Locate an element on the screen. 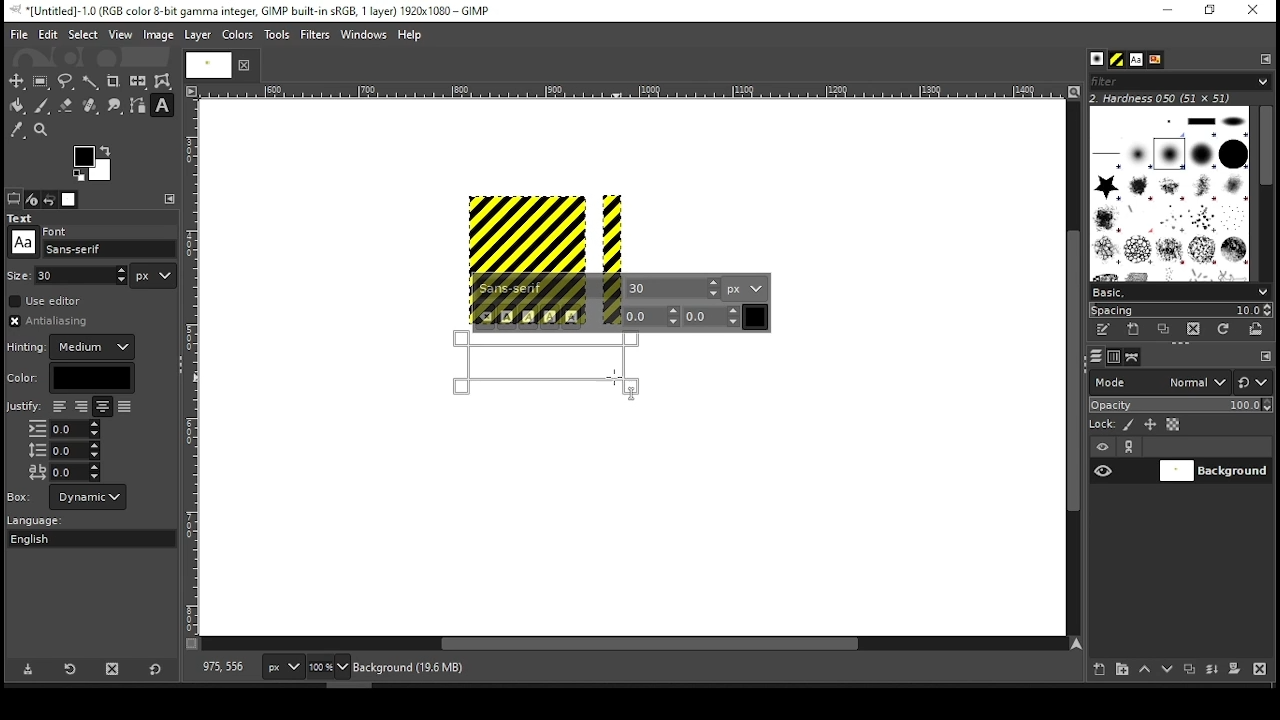  text tool is located at coordinates (162, 107).